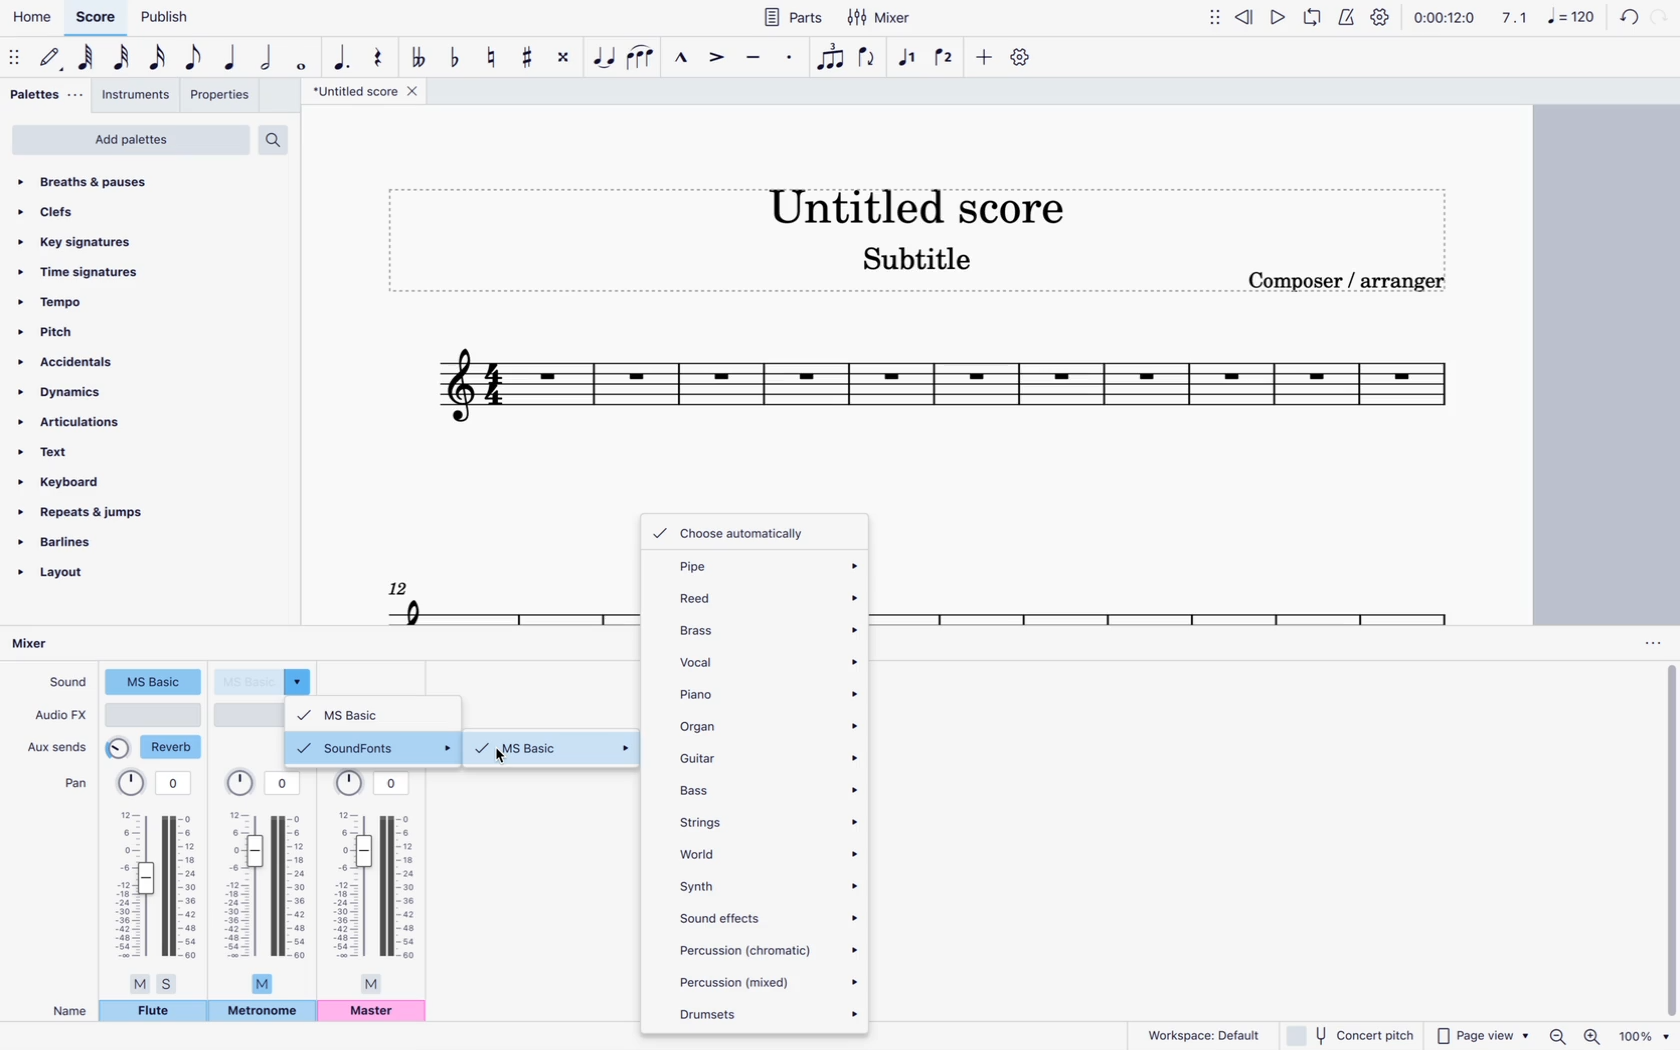  I want to click on layout, so click(86, 577).